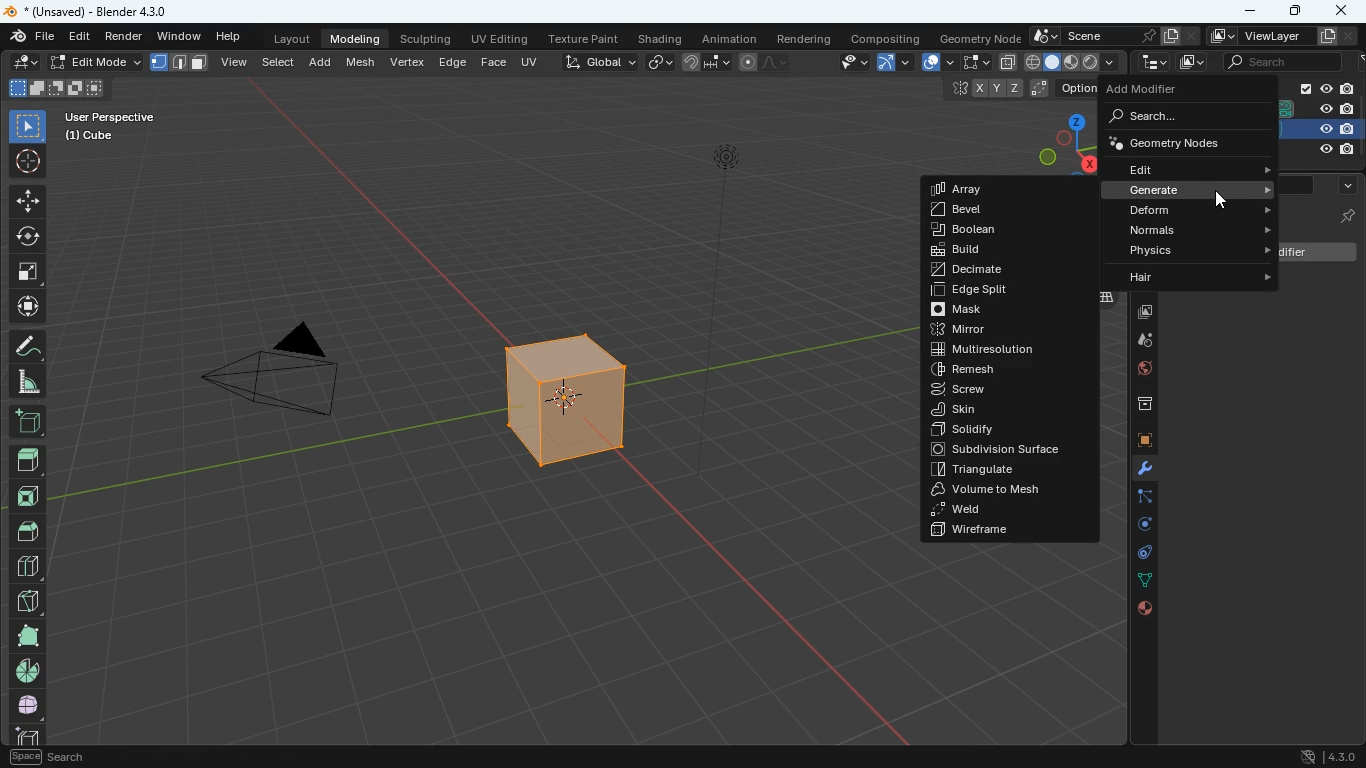 The width and height of the screenshot is (1366, 768). I want to click on light, so click(746, 195).